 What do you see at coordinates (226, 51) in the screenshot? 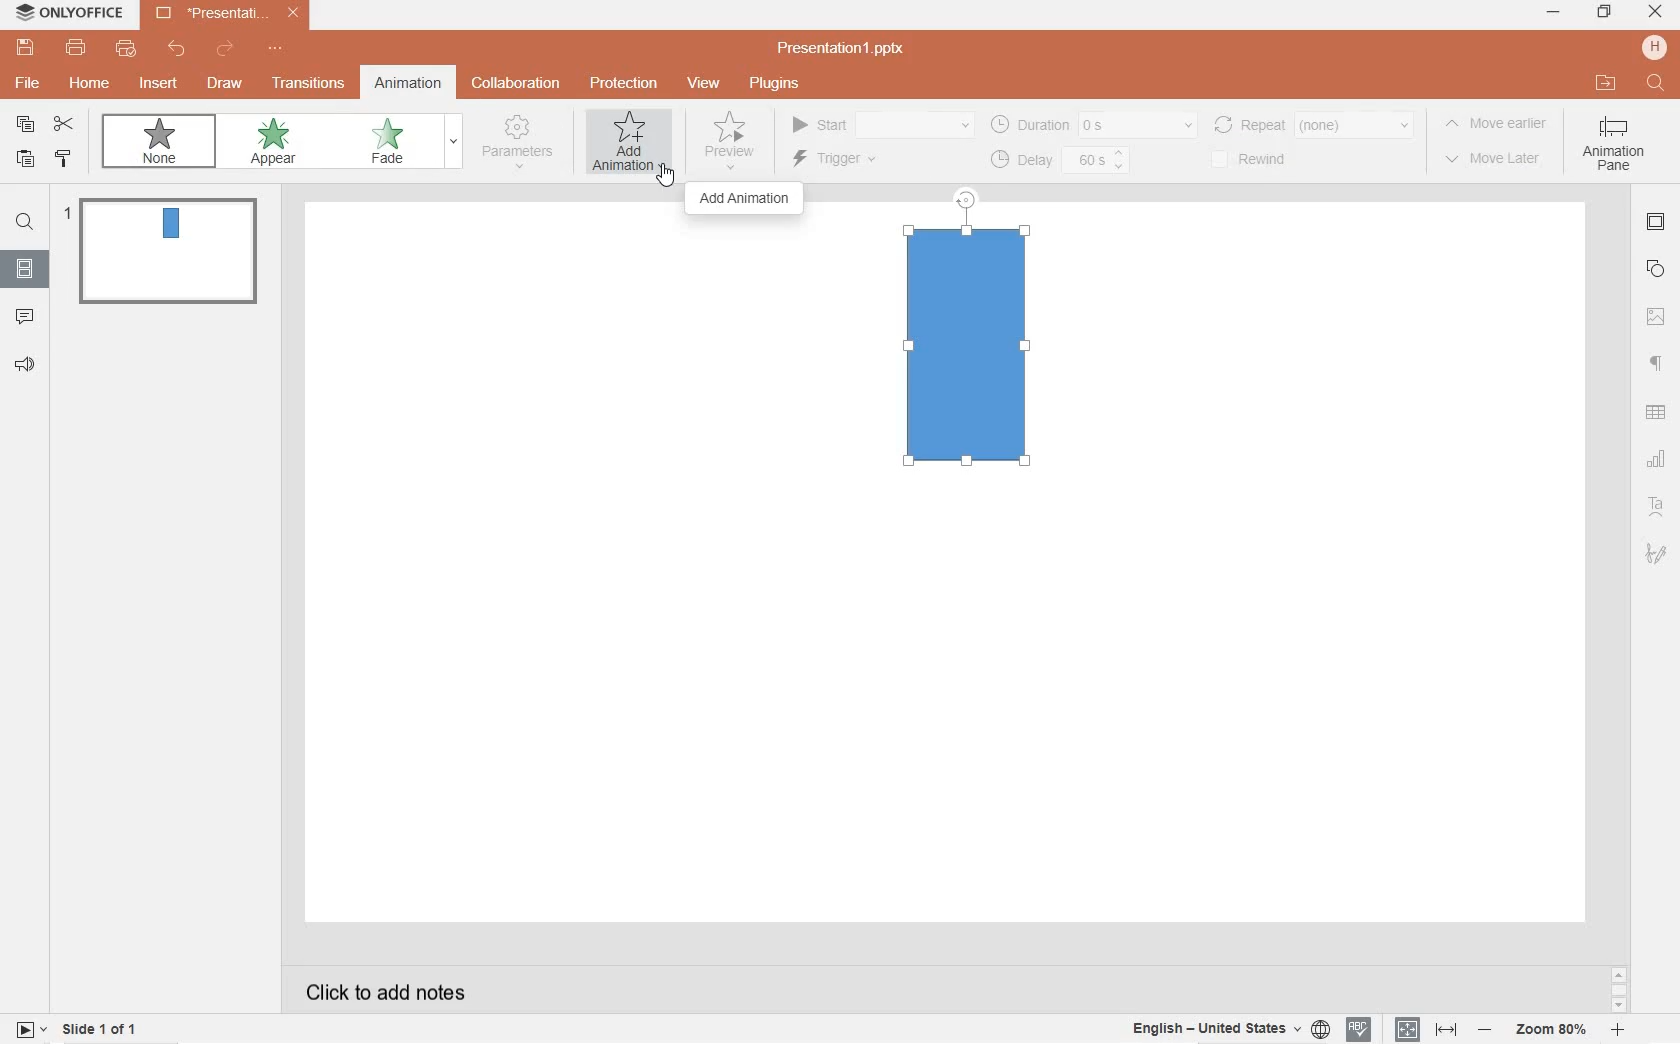
I see `redo` at bounding box center [226, 51].